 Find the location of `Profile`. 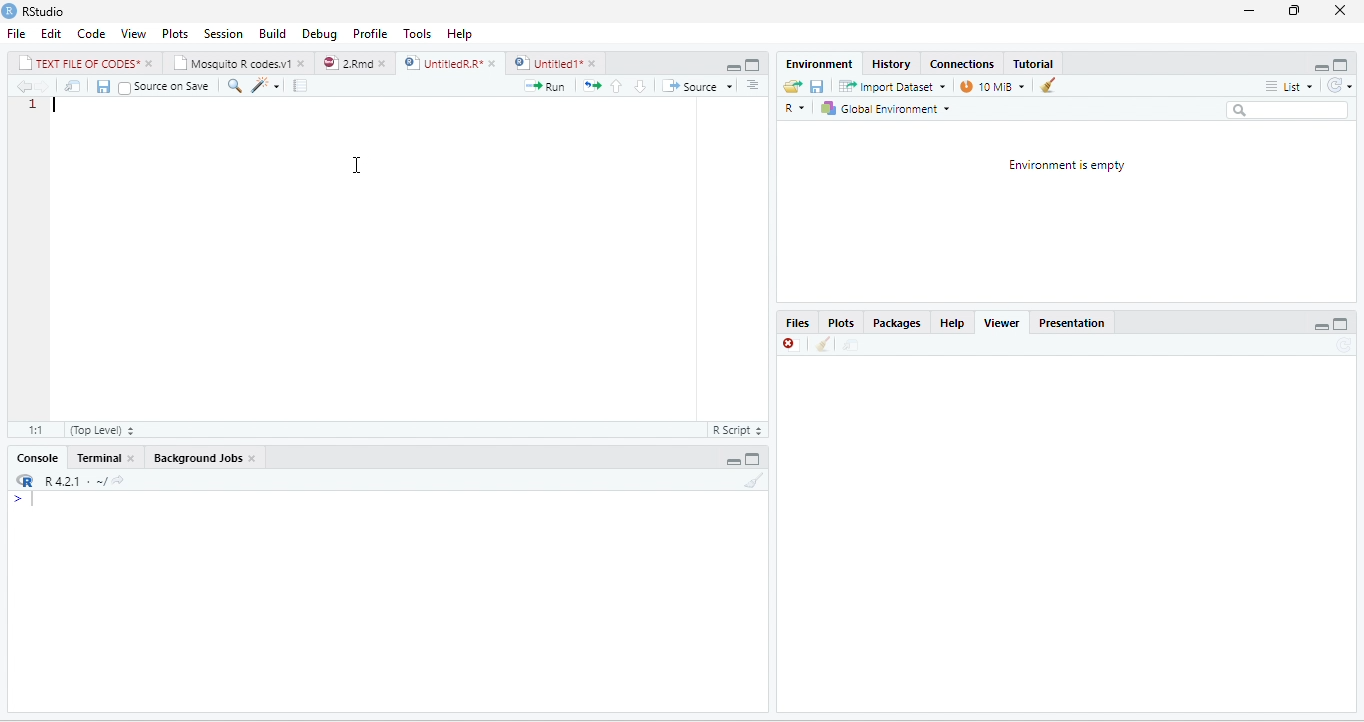

Profile is located at coordinates (371, 32).